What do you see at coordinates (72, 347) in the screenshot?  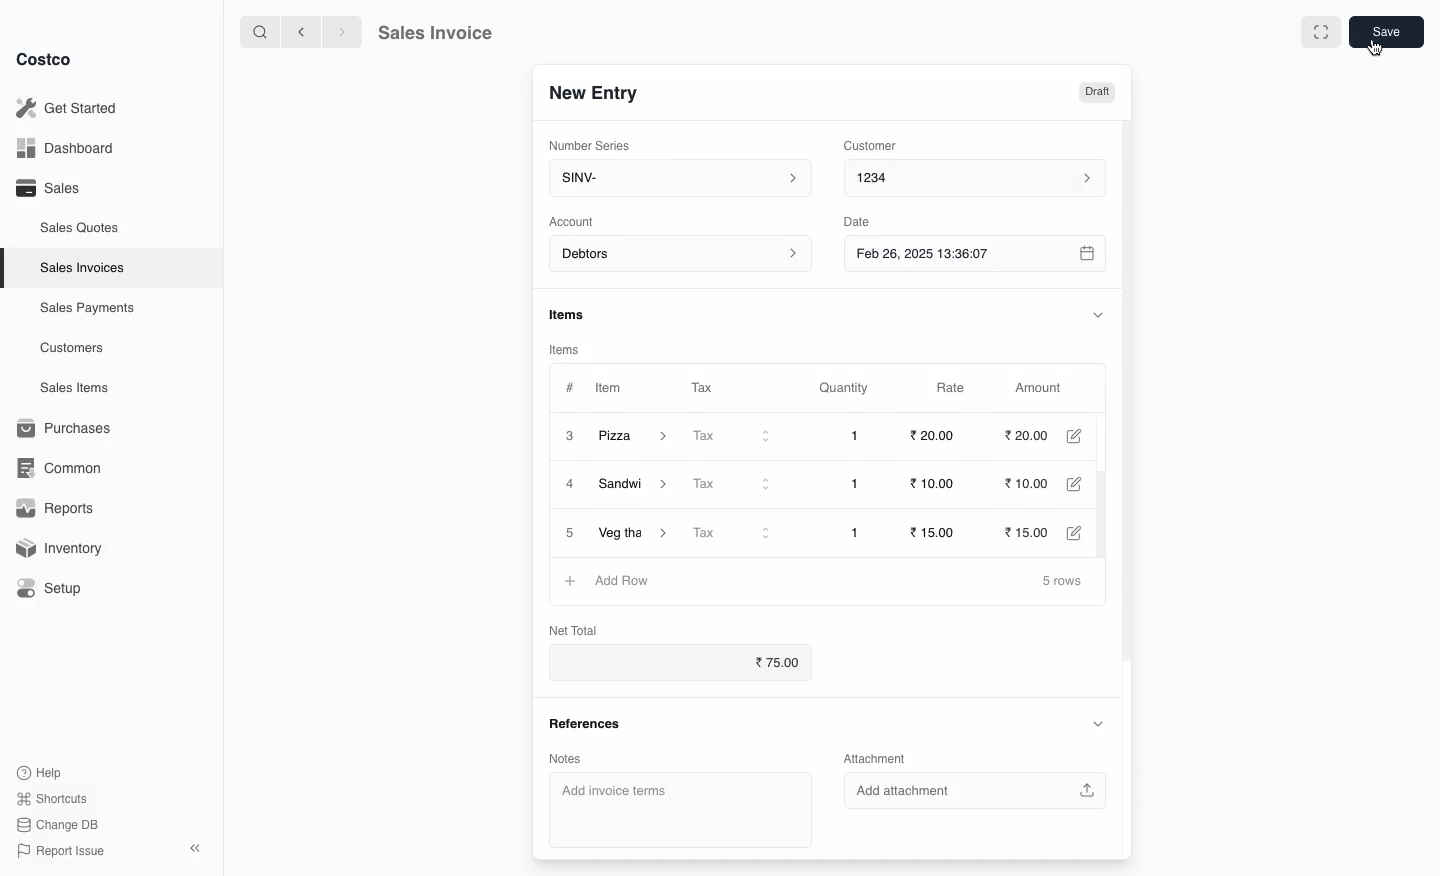 I see `Customers` at bounding box center [72, 347].